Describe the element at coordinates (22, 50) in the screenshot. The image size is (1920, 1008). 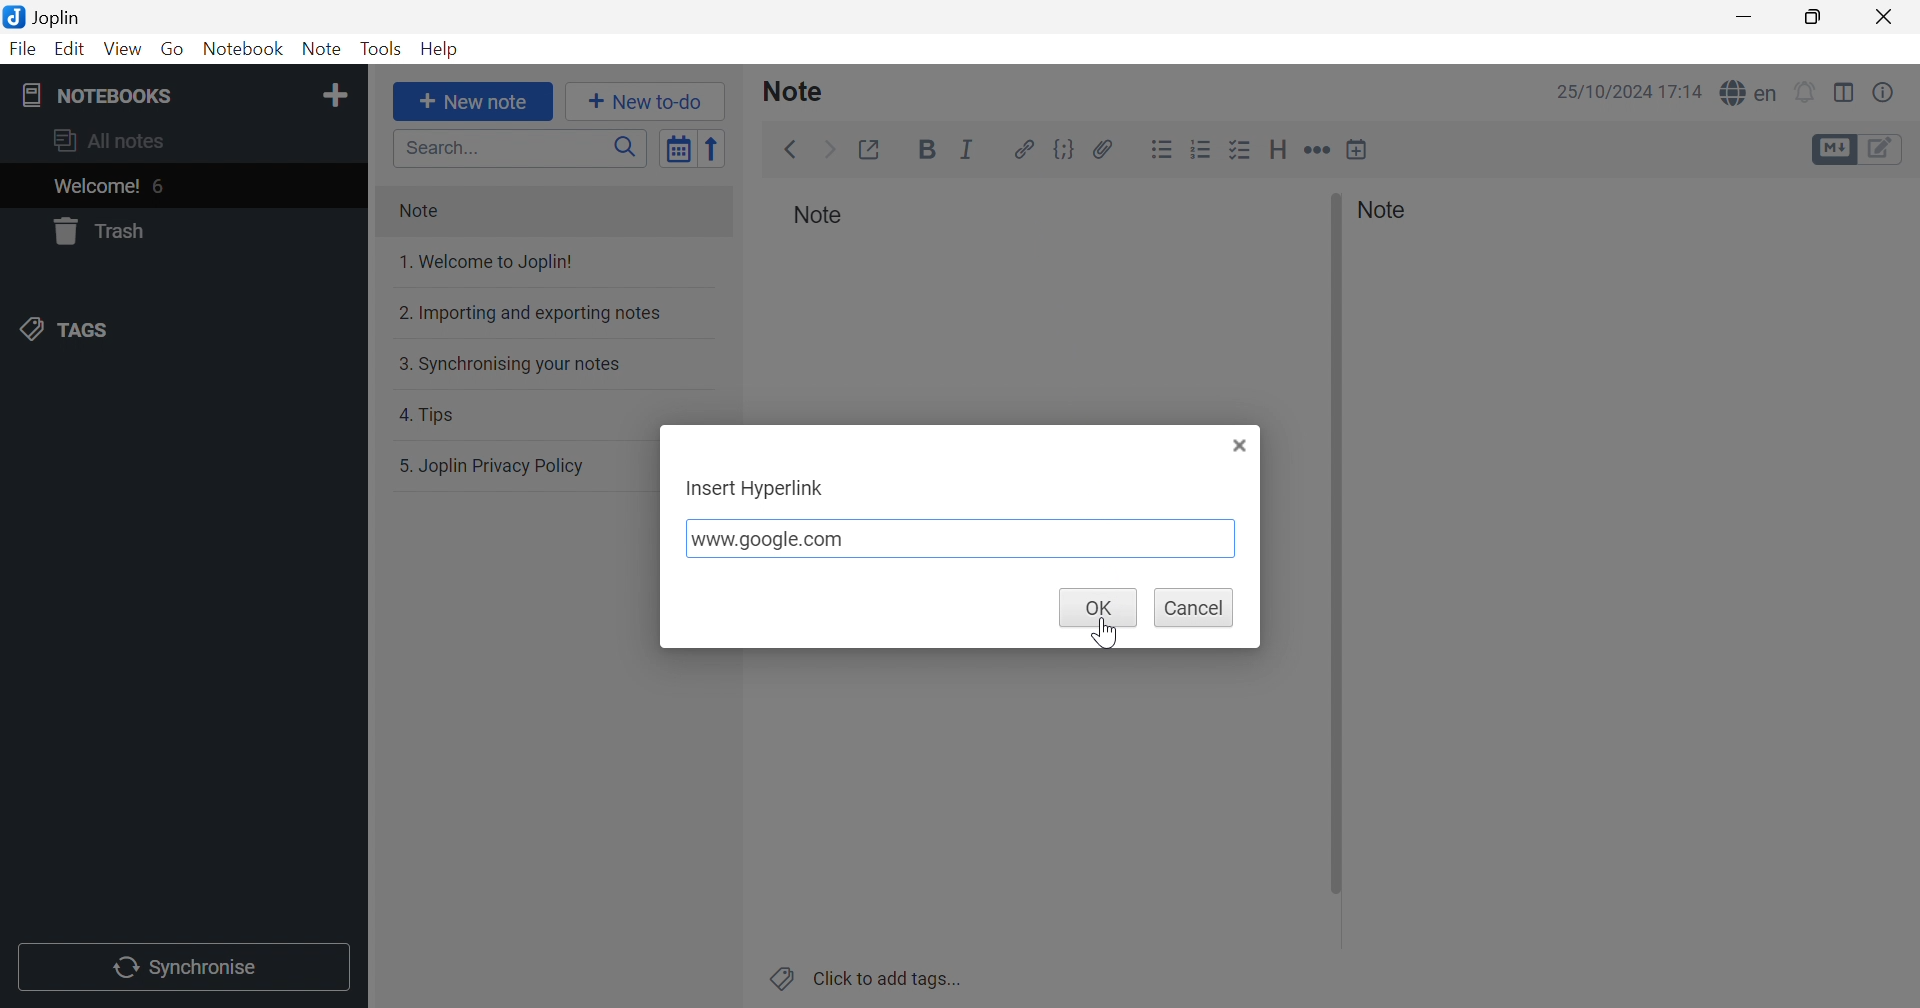
I see `File` at that location.